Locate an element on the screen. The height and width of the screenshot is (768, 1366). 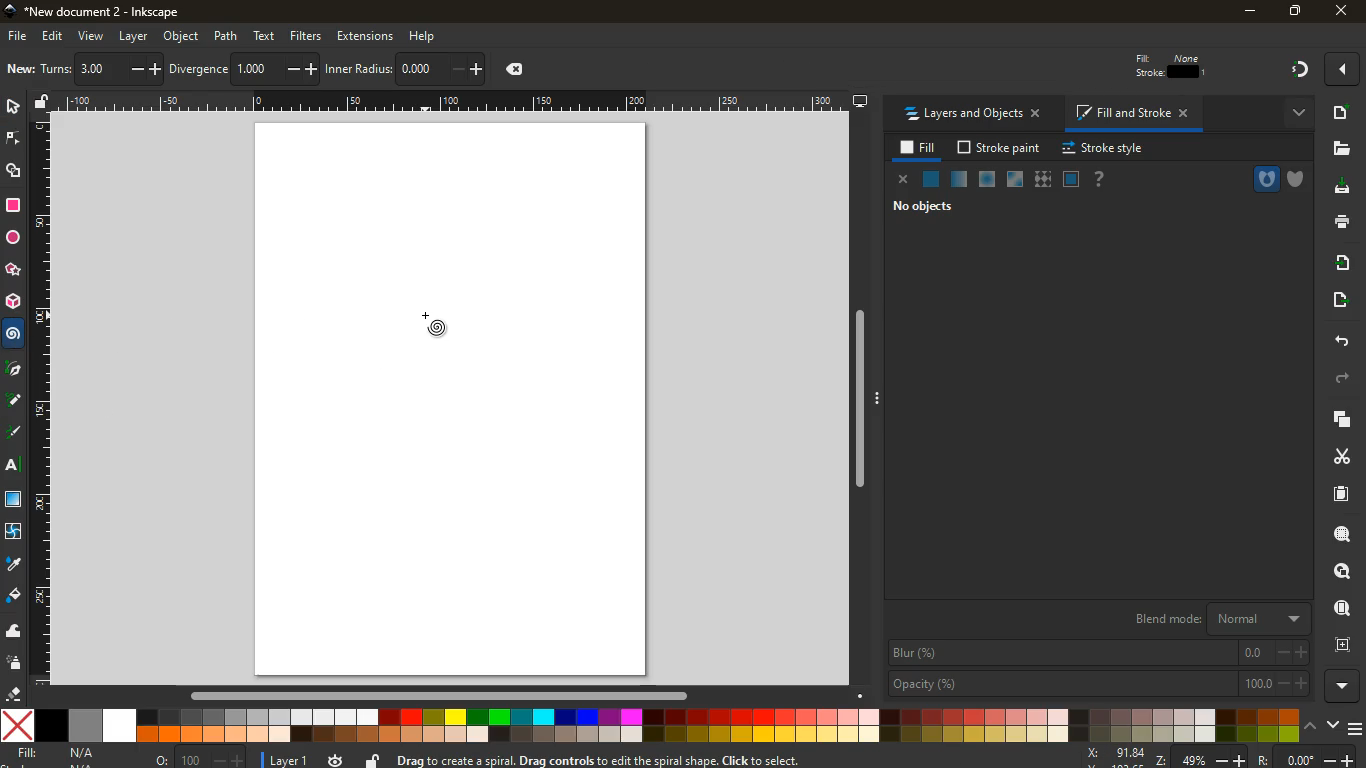
download is located at coordinates (1344, 189).